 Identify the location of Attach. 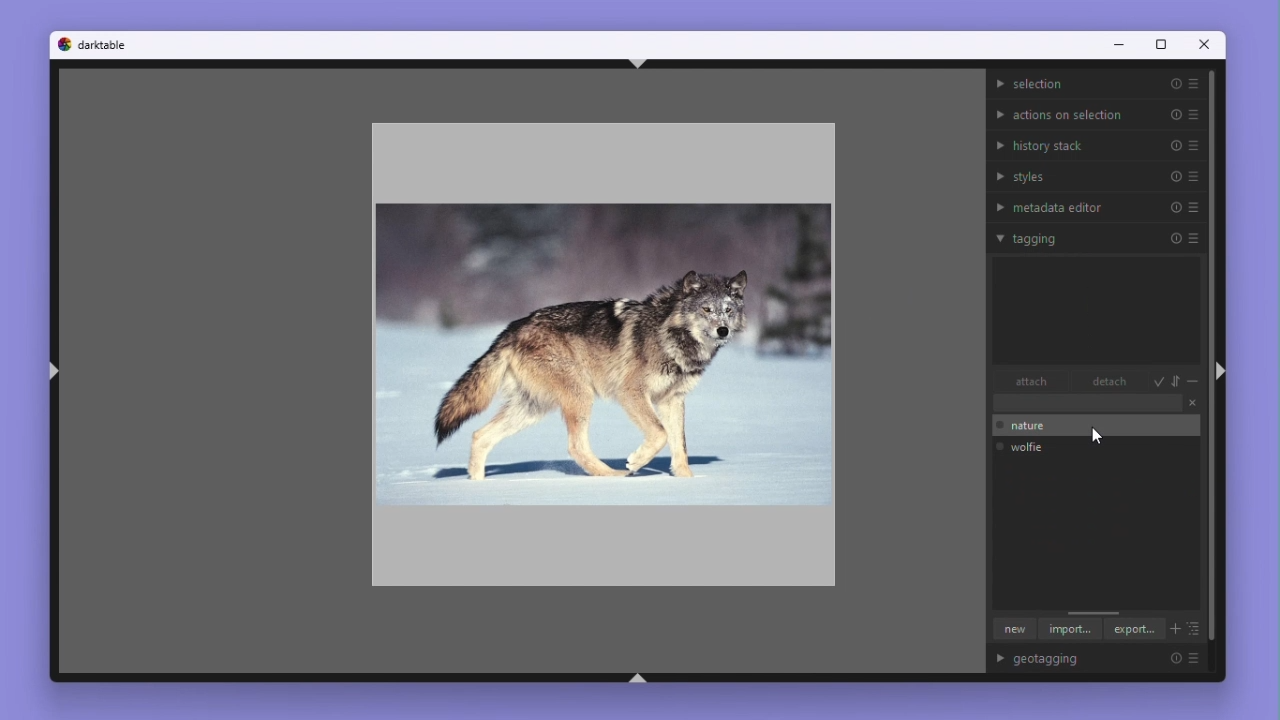
(1032, 383).